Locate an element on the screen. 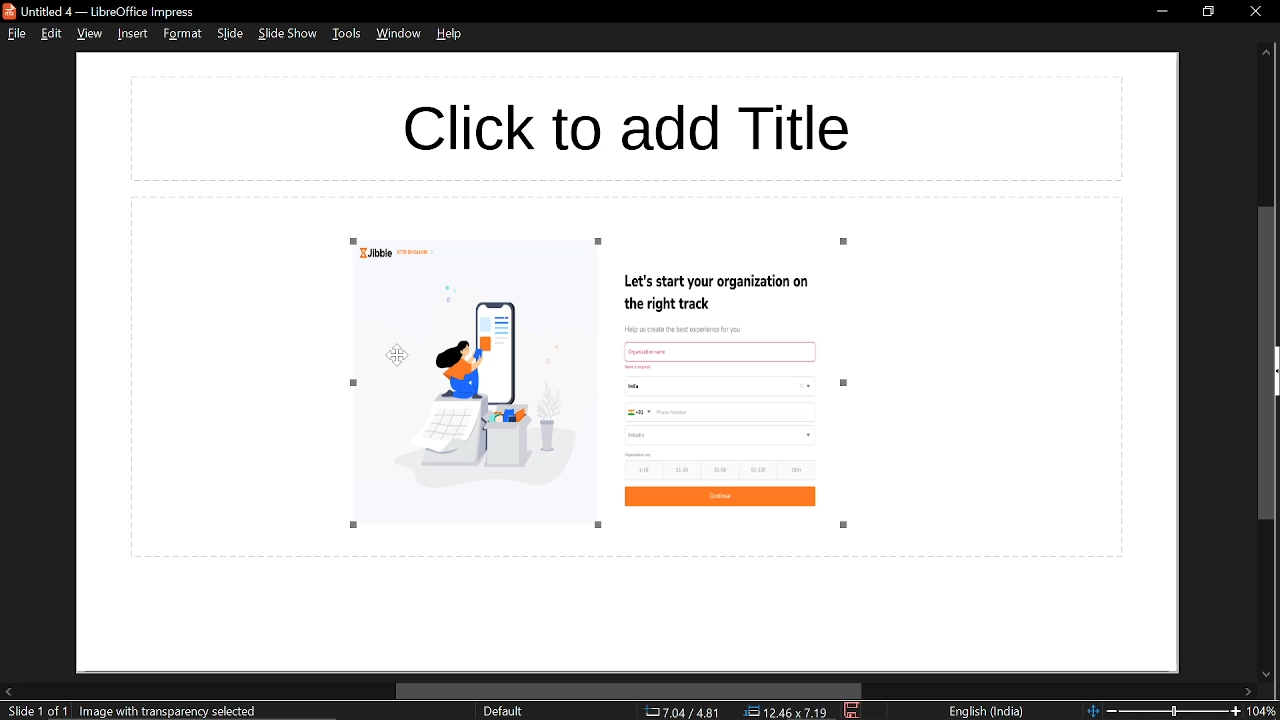  language is located at coordinates (989, 712).